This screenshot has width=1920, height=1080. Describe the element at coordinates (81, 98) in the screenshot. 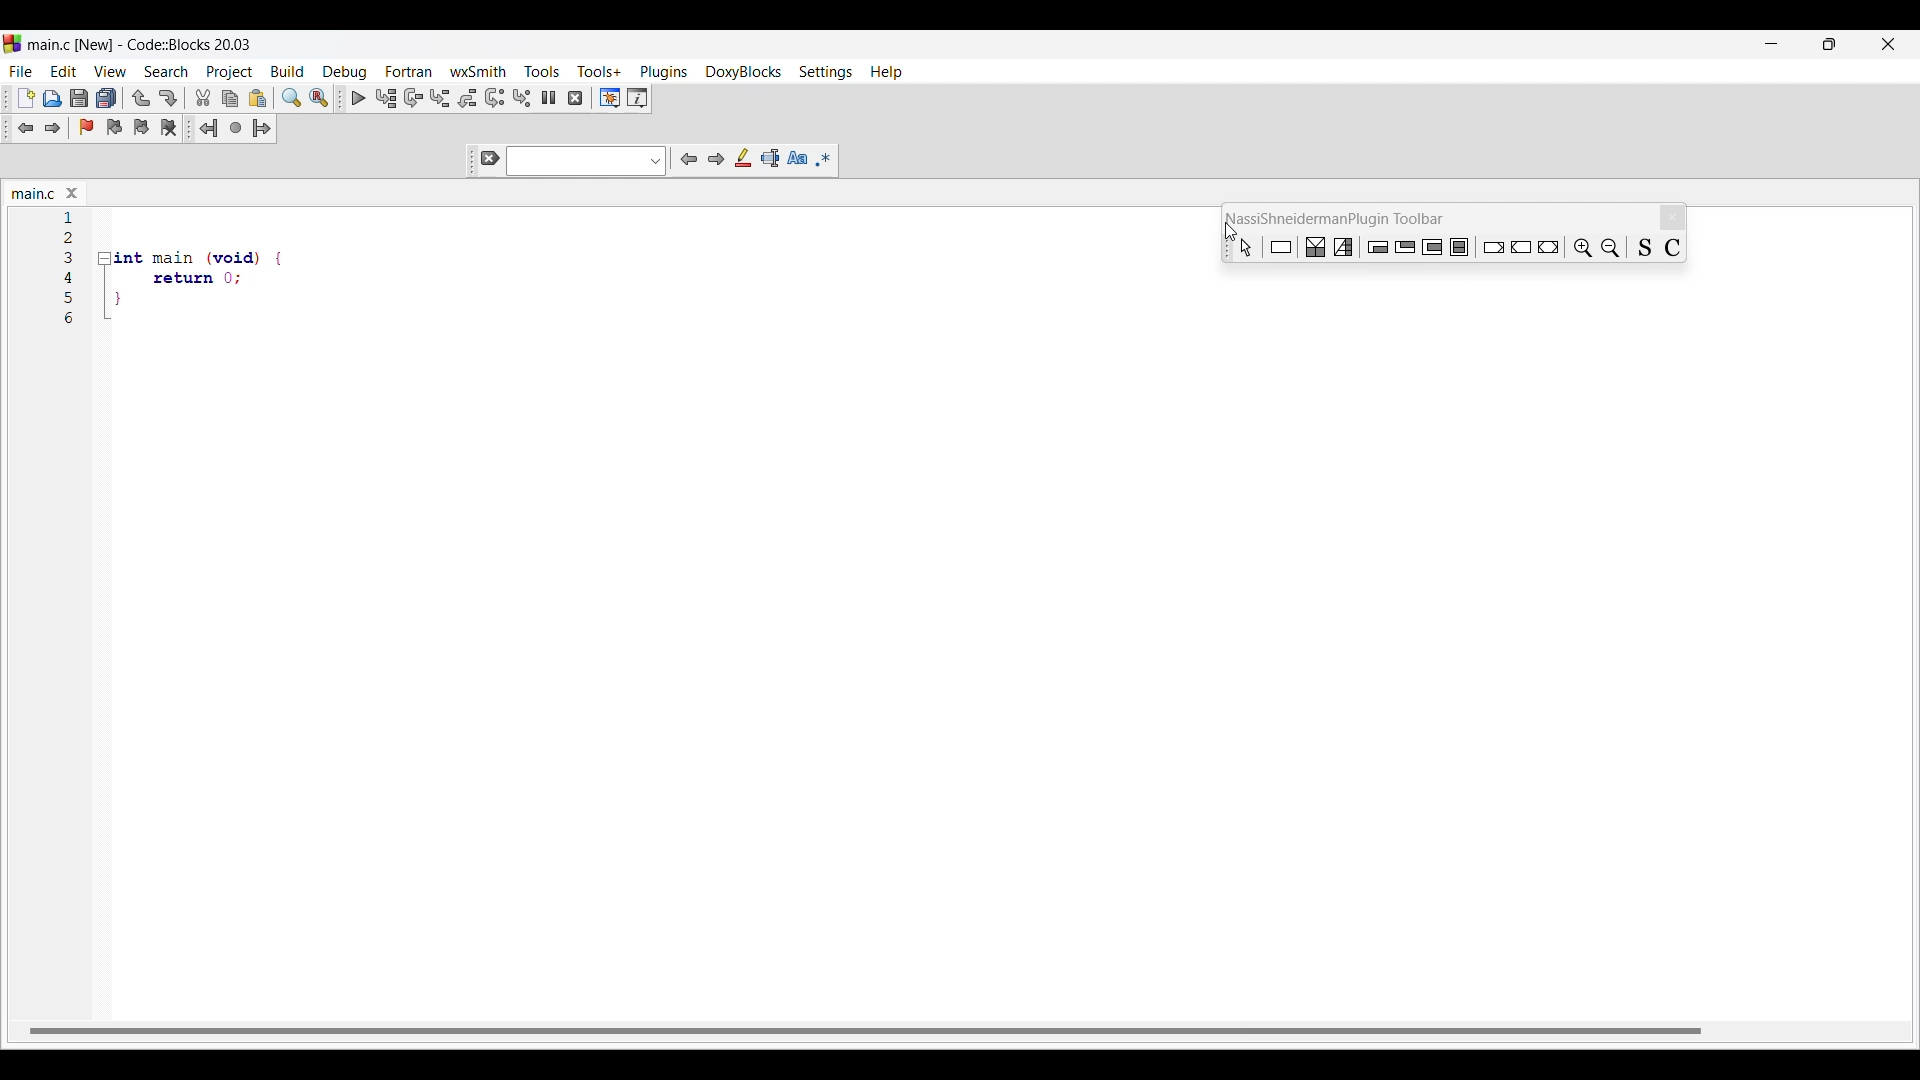

I see `Save` at that location.